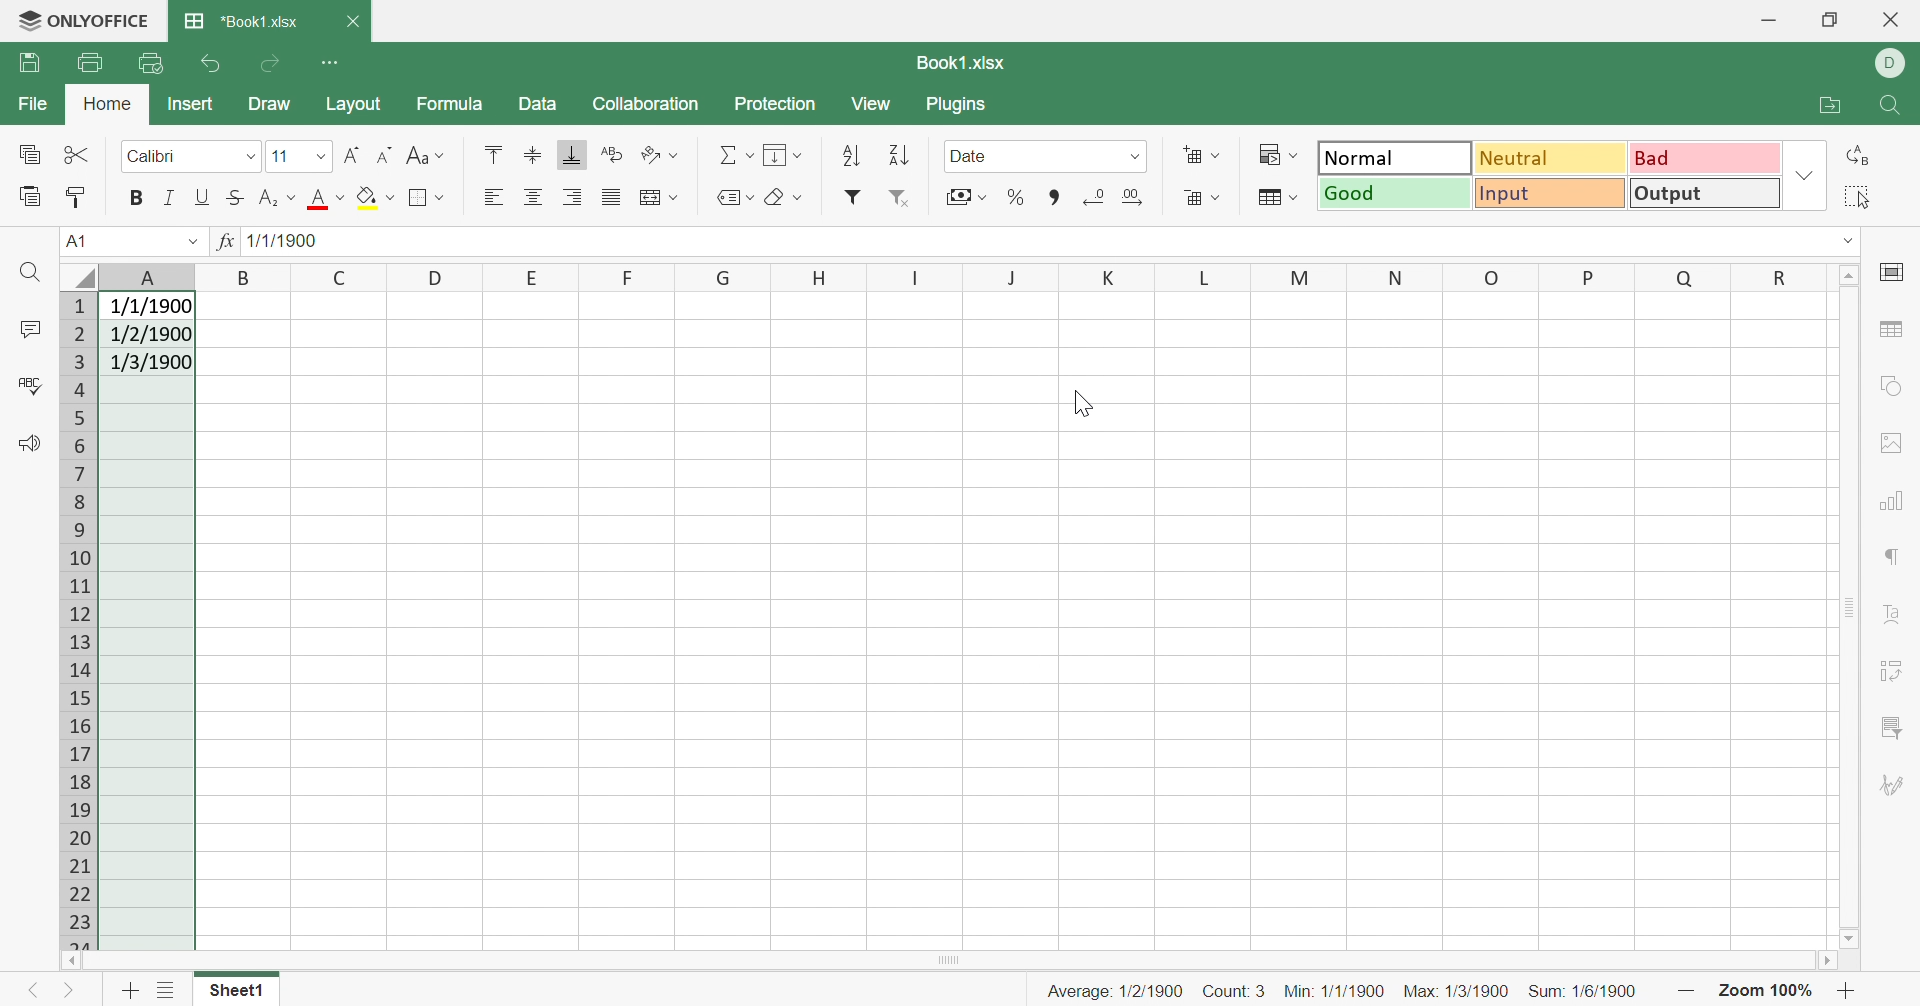 The height and width of the screenshot is (1006, 1920). What do you see at coordinates (645, 105) in the screenshot?
I see `Collaboration` at bounding box center [645, 105].